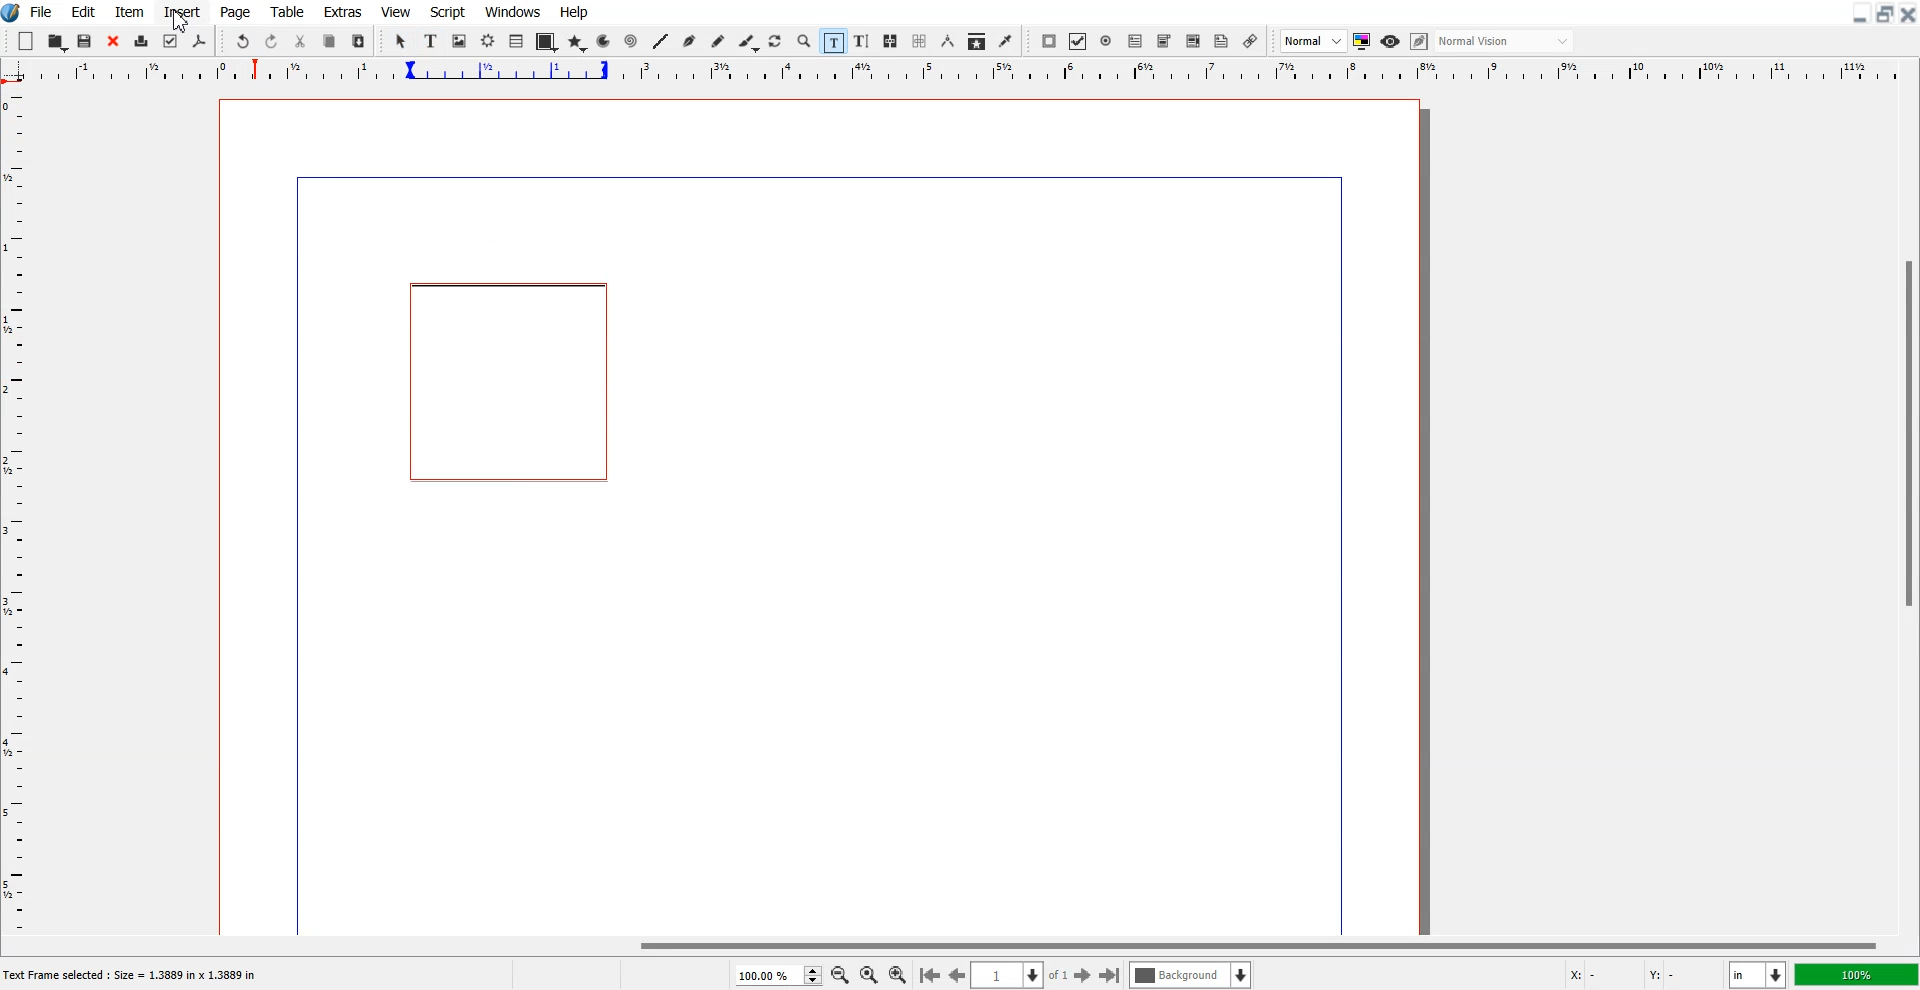 This screenshot has height=990, width=1920. What do you see at coordinates (58, 42) in the screenshot?
I see `Open` at bounding box center [58, 42].